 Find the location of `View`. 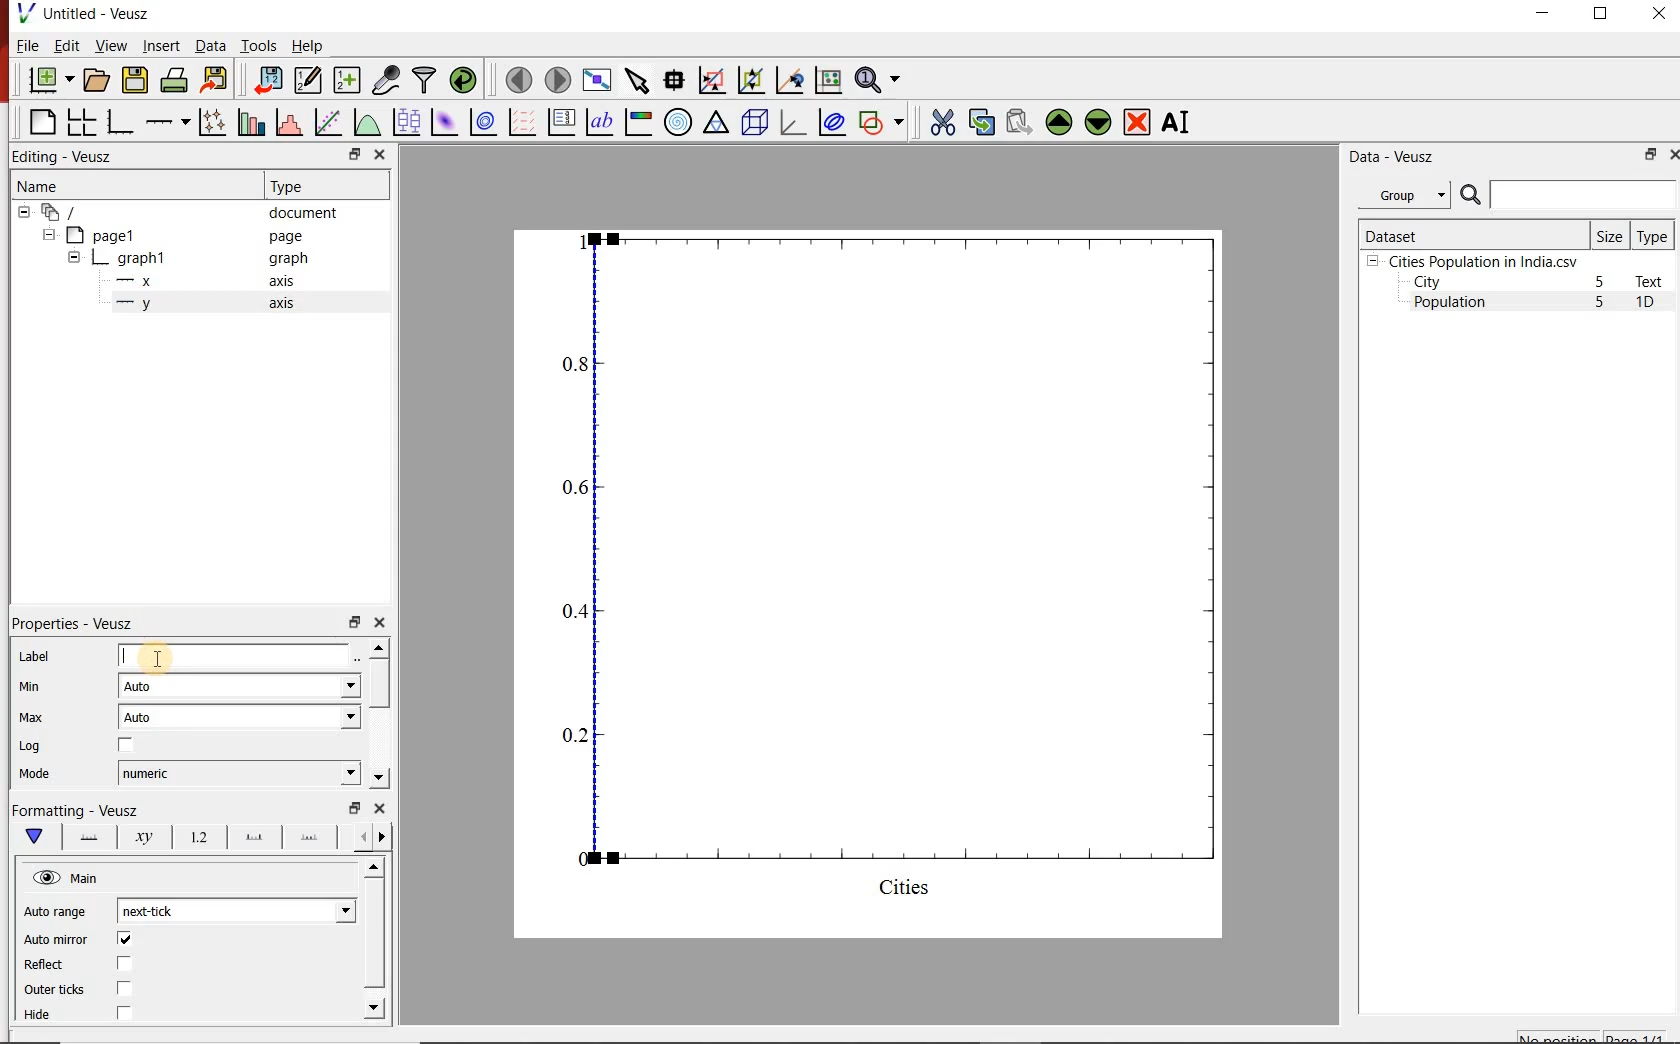

View is located at coordinates (107, 44).